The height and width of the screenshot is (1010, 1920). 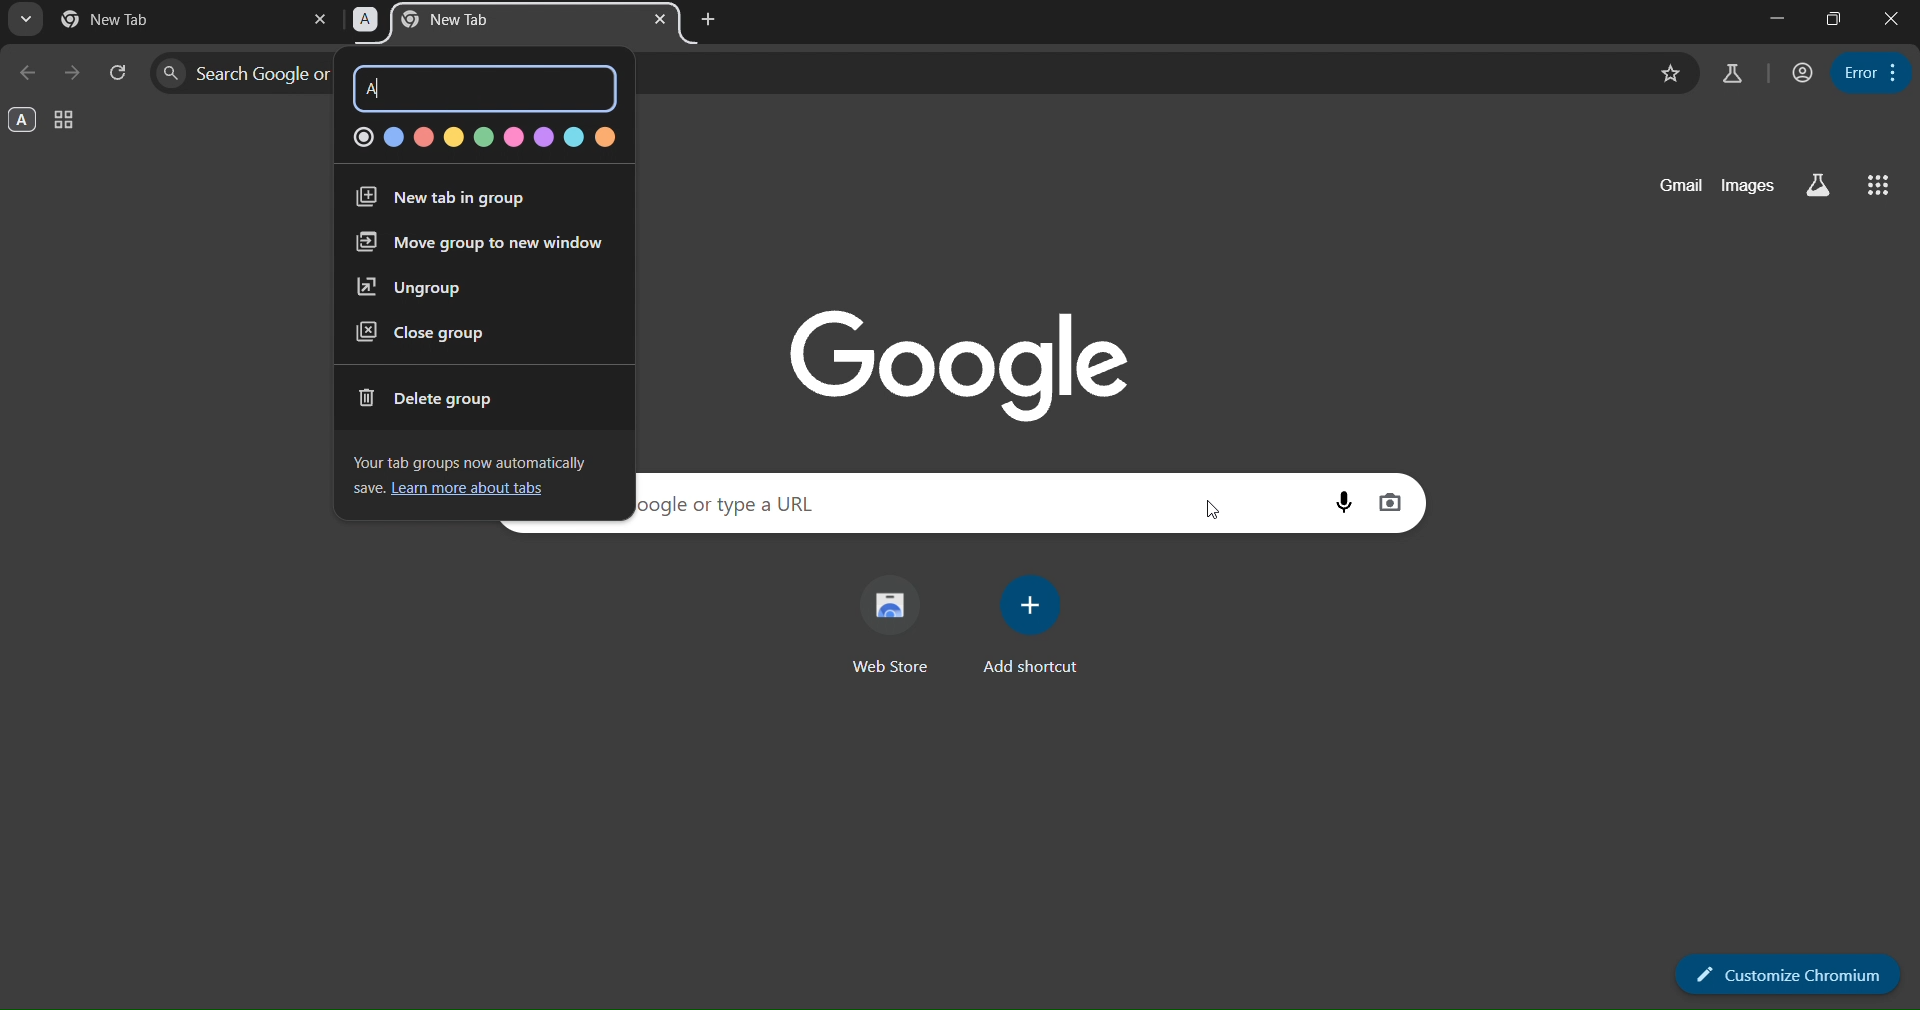 What do you see at coordinates (1392, 504) in the screenshot?
I see `image search` at bounding box center [1392, 504].